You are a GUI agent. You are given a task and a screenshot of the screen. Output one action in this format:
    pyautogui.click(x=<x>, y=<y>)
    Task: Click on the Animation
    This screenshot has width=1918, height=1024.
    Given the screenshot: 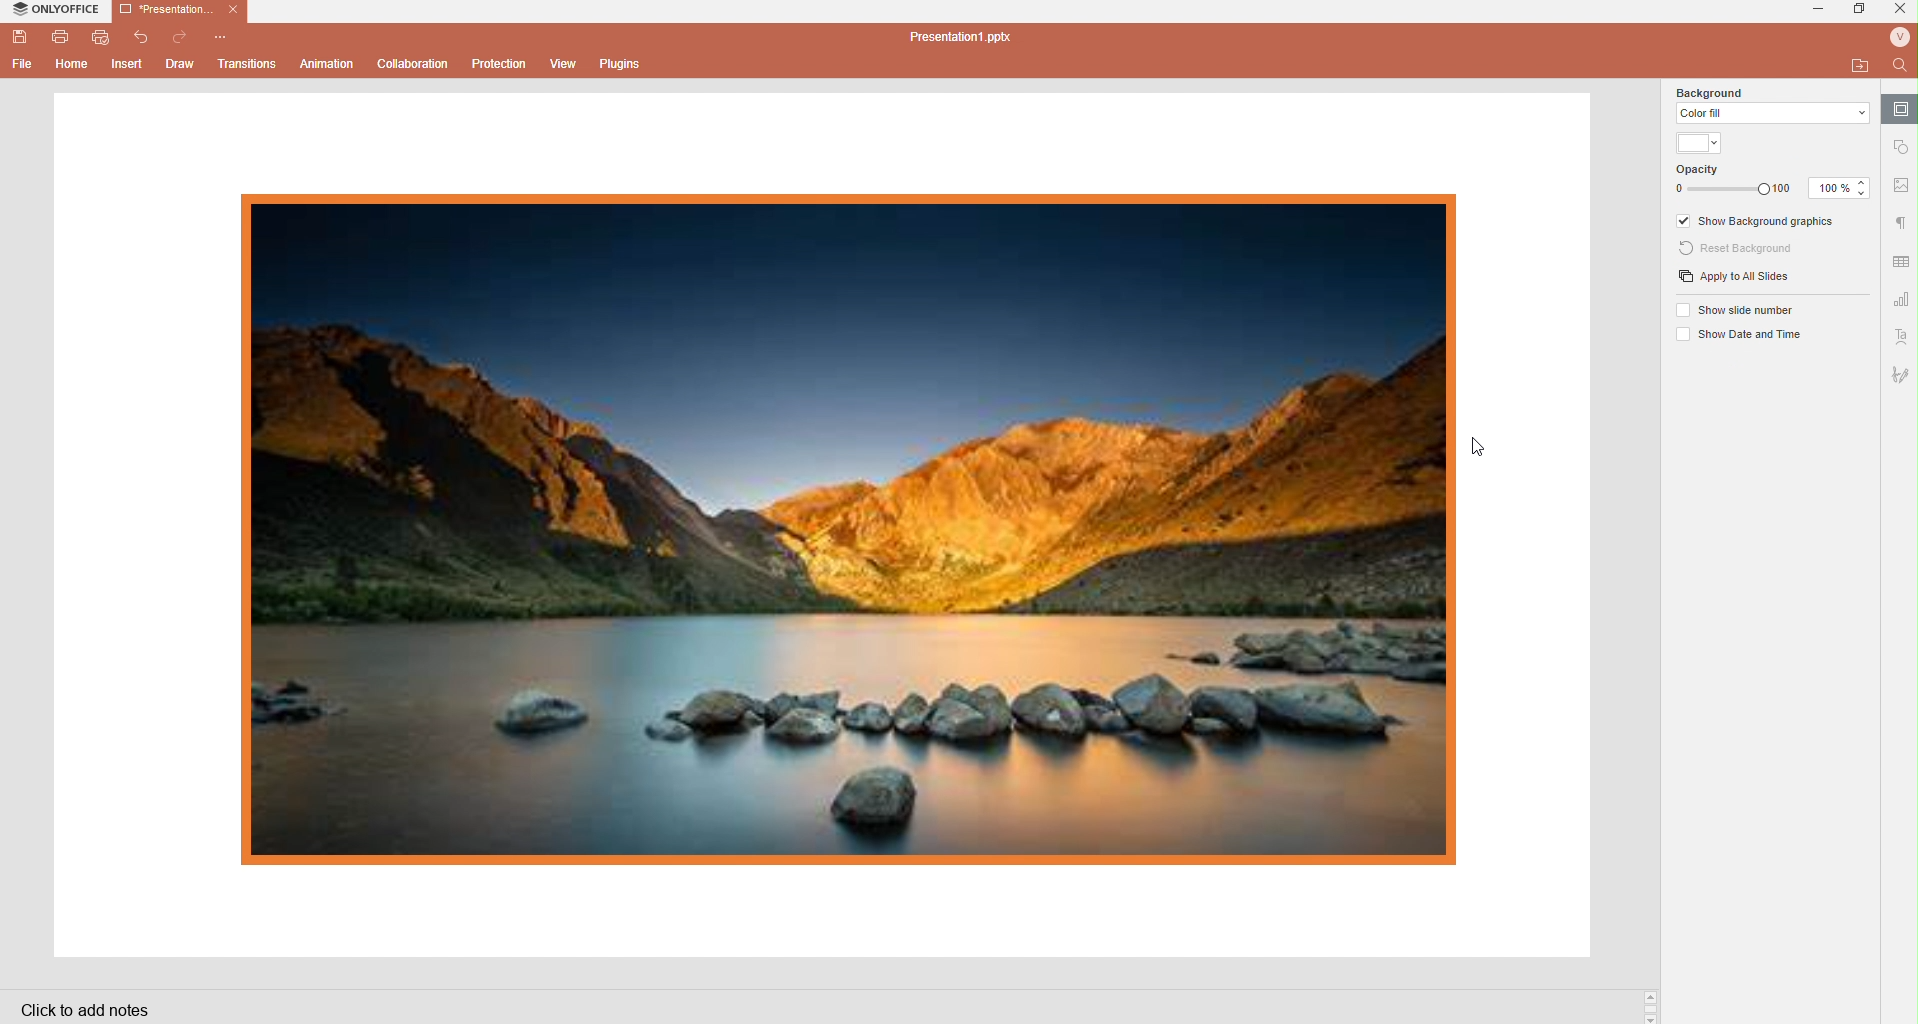 What is the action you would take?
    pyautogui.click(x=329, y=65)
    